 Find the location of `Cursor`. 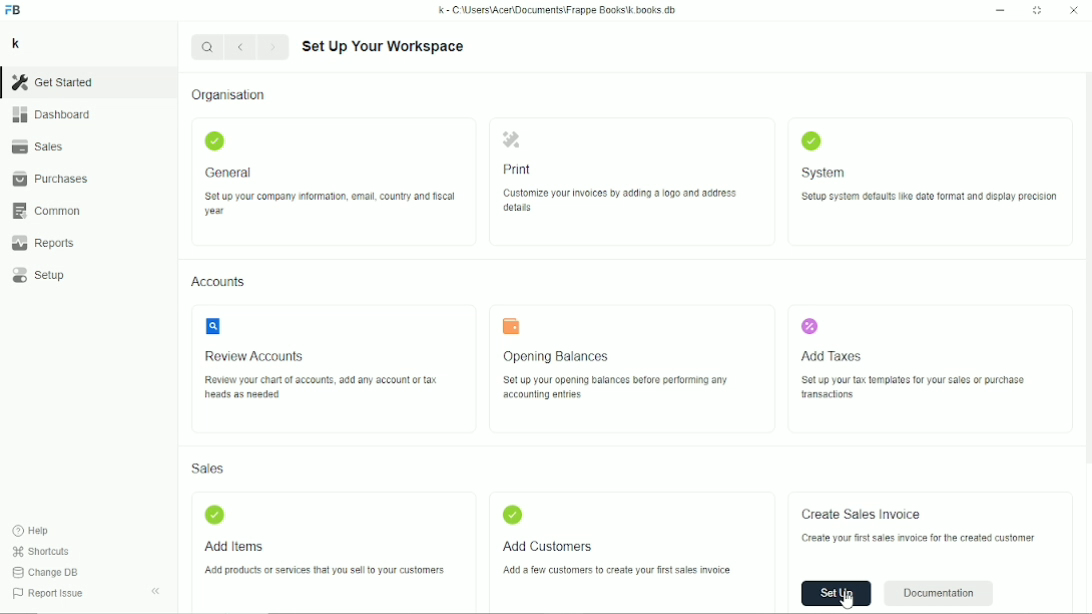

Cursor is located at coordinates (846, 597).